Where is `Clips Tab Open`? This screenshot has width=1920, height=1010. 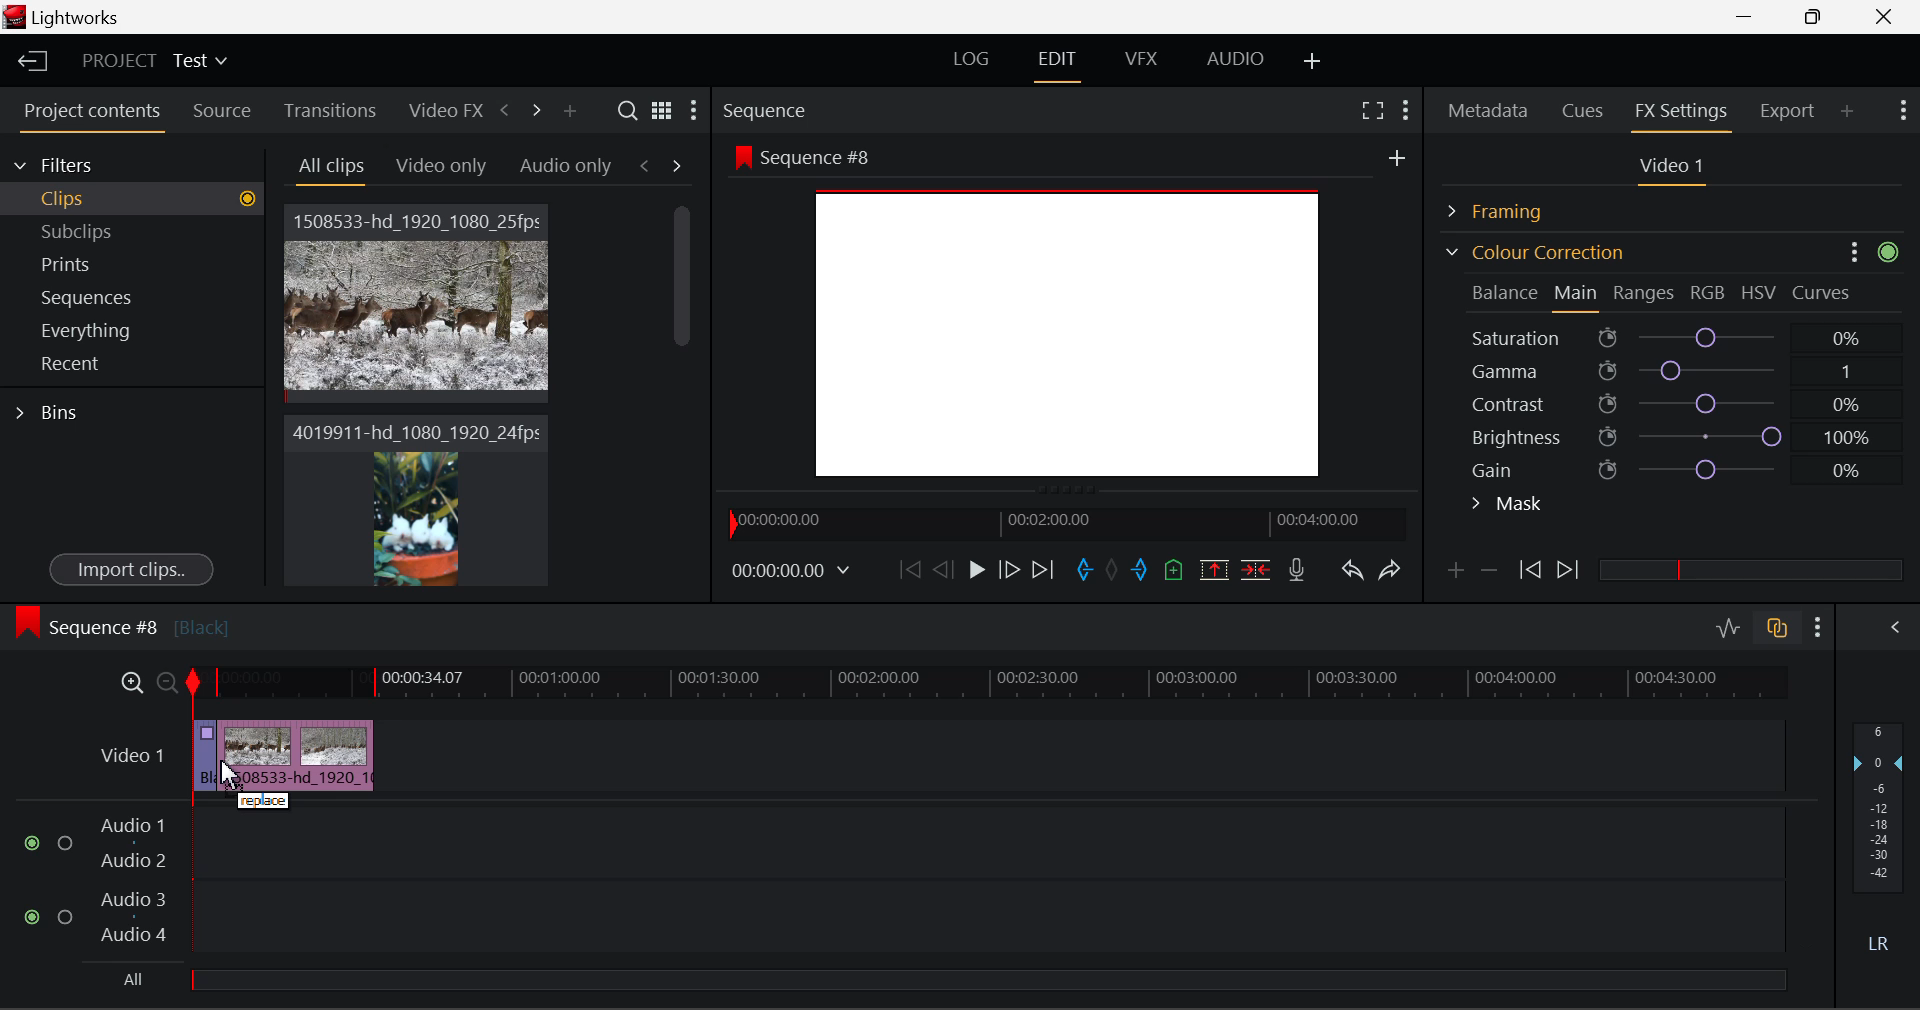
Clips Tab Open is located at coordinates (138, 198).